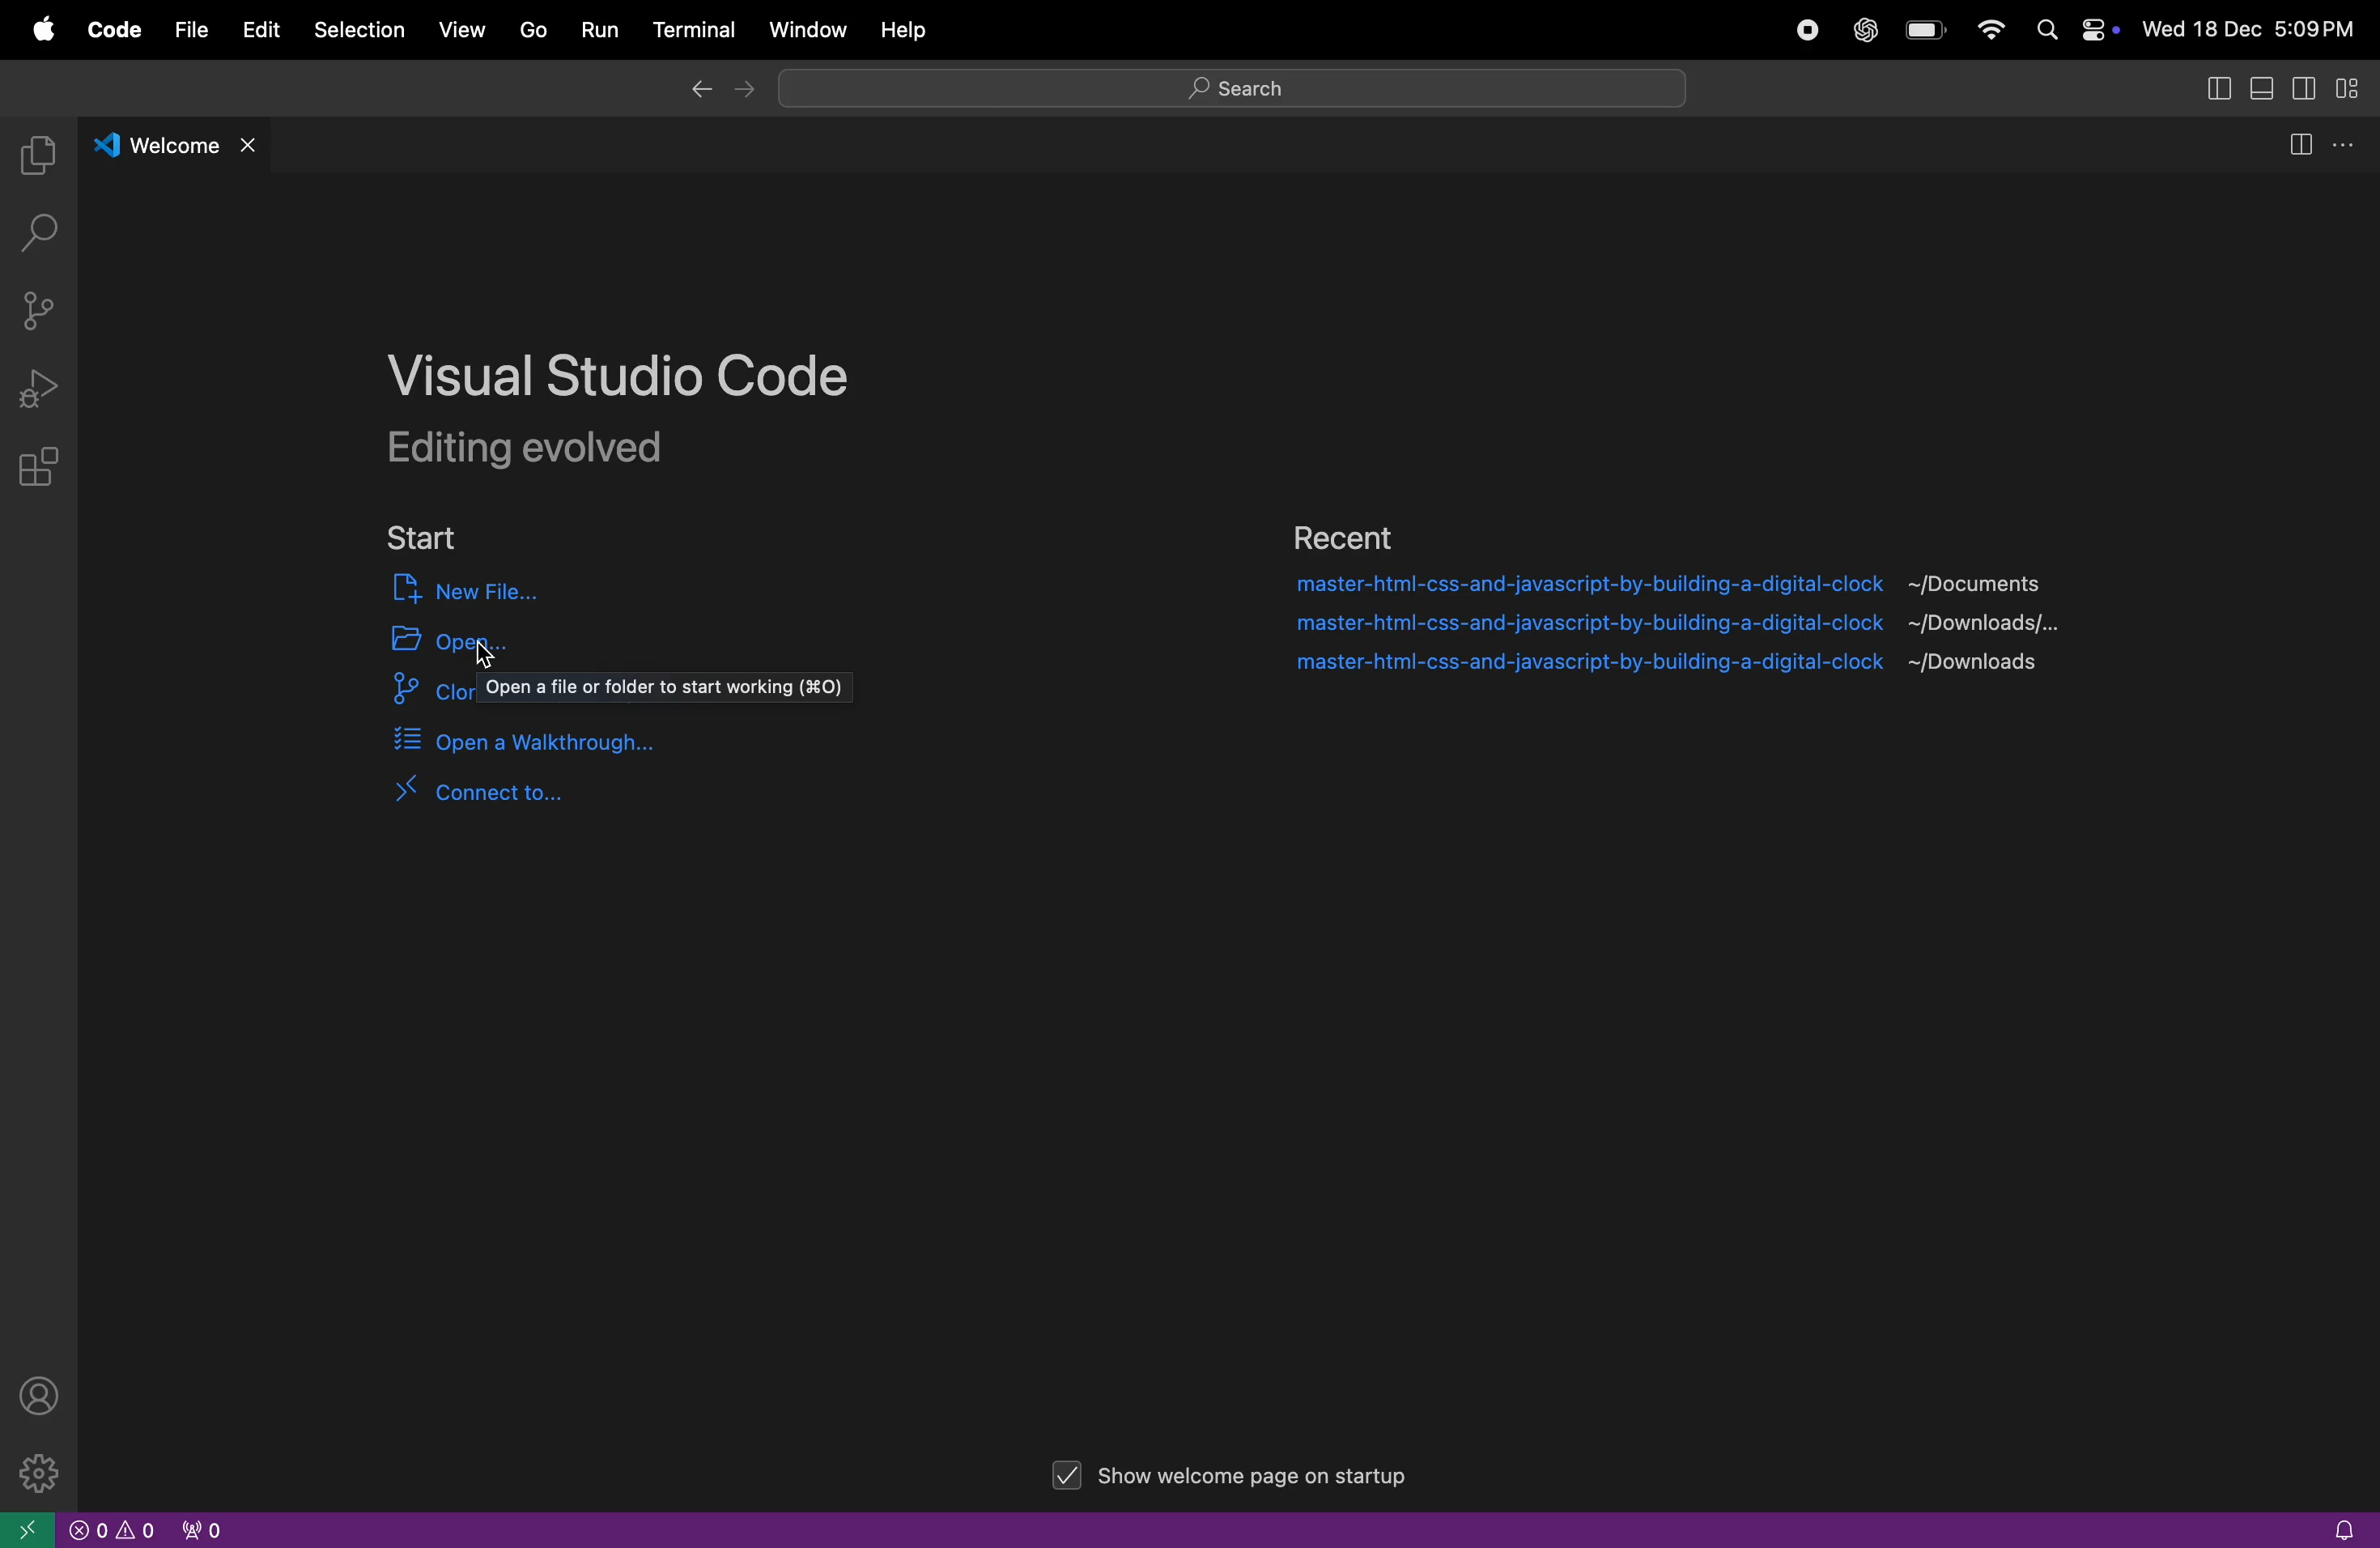 The width and height of the screenshot is (2380, 1548). Describe the element at coordinates (625, 366) in the screenshot. I see `Visual studio code` at that location.